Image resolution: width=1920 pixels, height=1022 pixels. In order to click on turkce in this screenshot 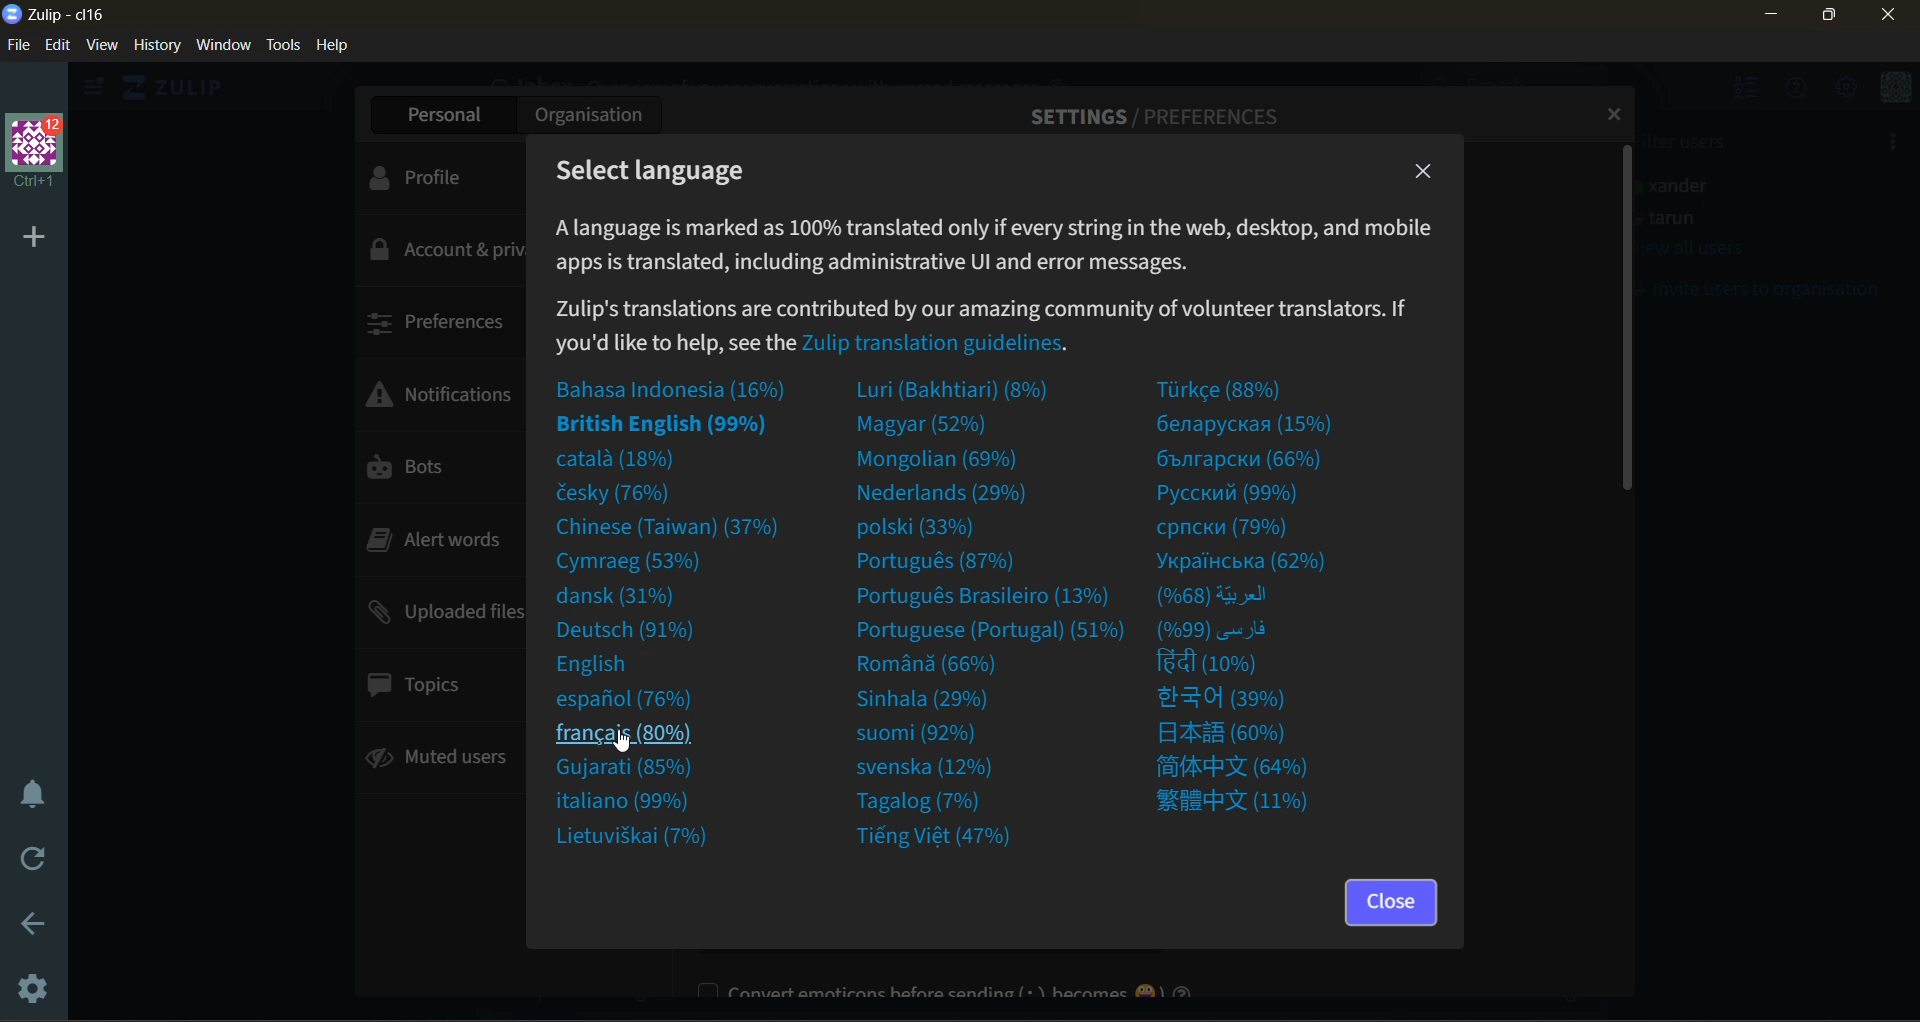, I will do `click(1218, 391)`.